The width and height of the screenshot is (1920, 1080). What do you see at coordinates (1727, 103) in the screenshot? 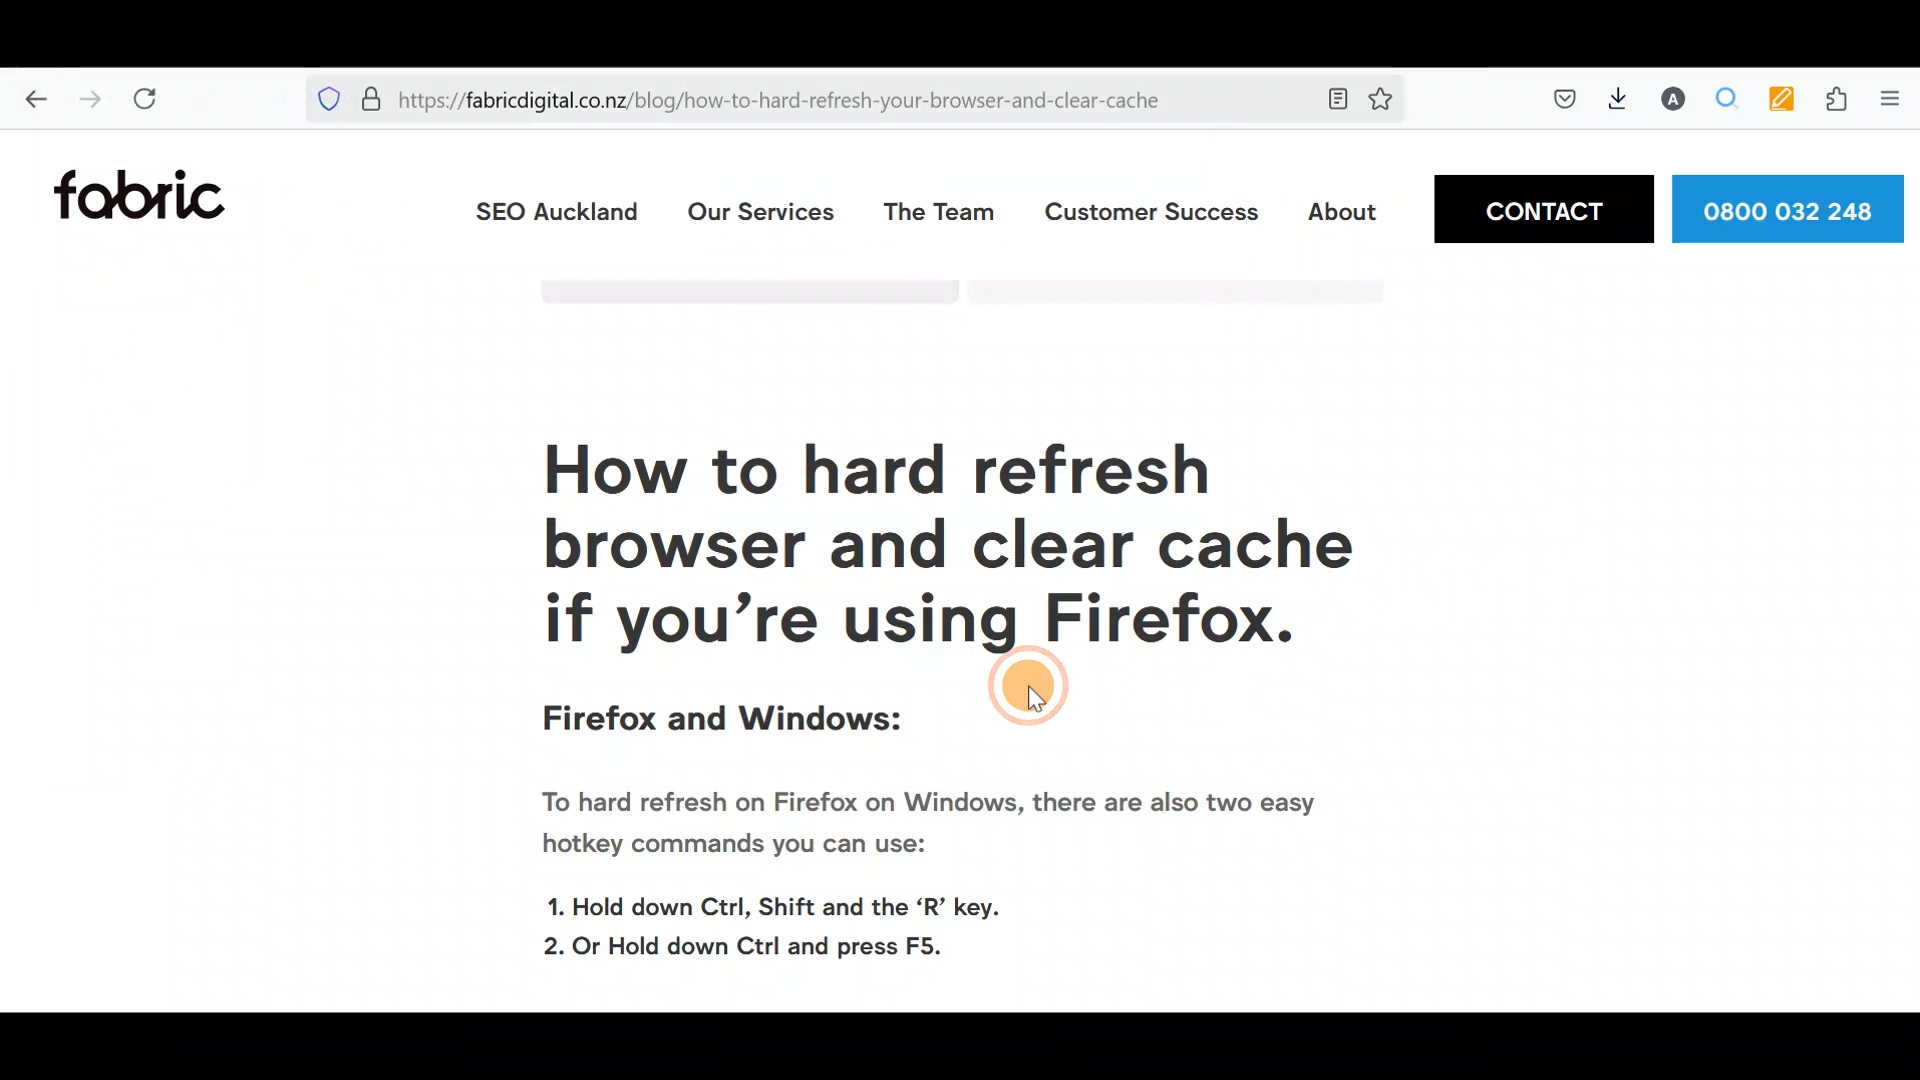
I see `Multiple search & highlight` at bounding box center [1727, 103].